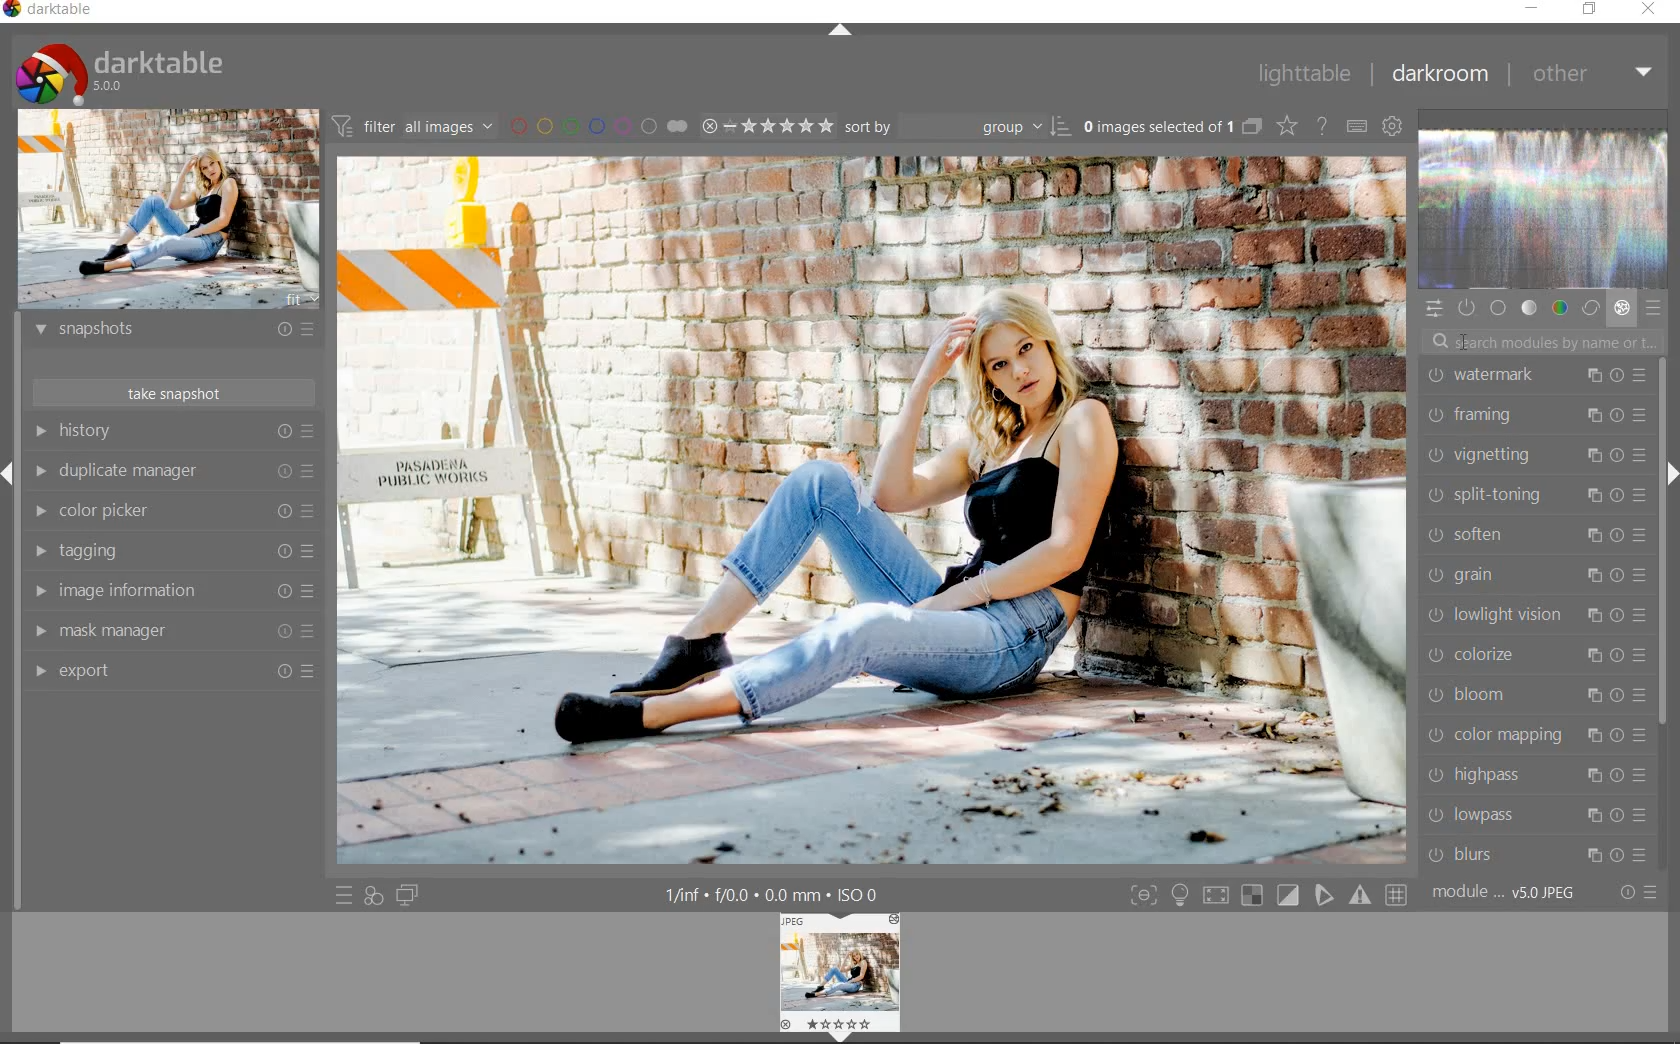 The height and width of the screenshot is (1044, 1680). What do you see at coordinates (1533, 8) in the screenshot?
I see `minimize` at bounding box center [1533, 8].